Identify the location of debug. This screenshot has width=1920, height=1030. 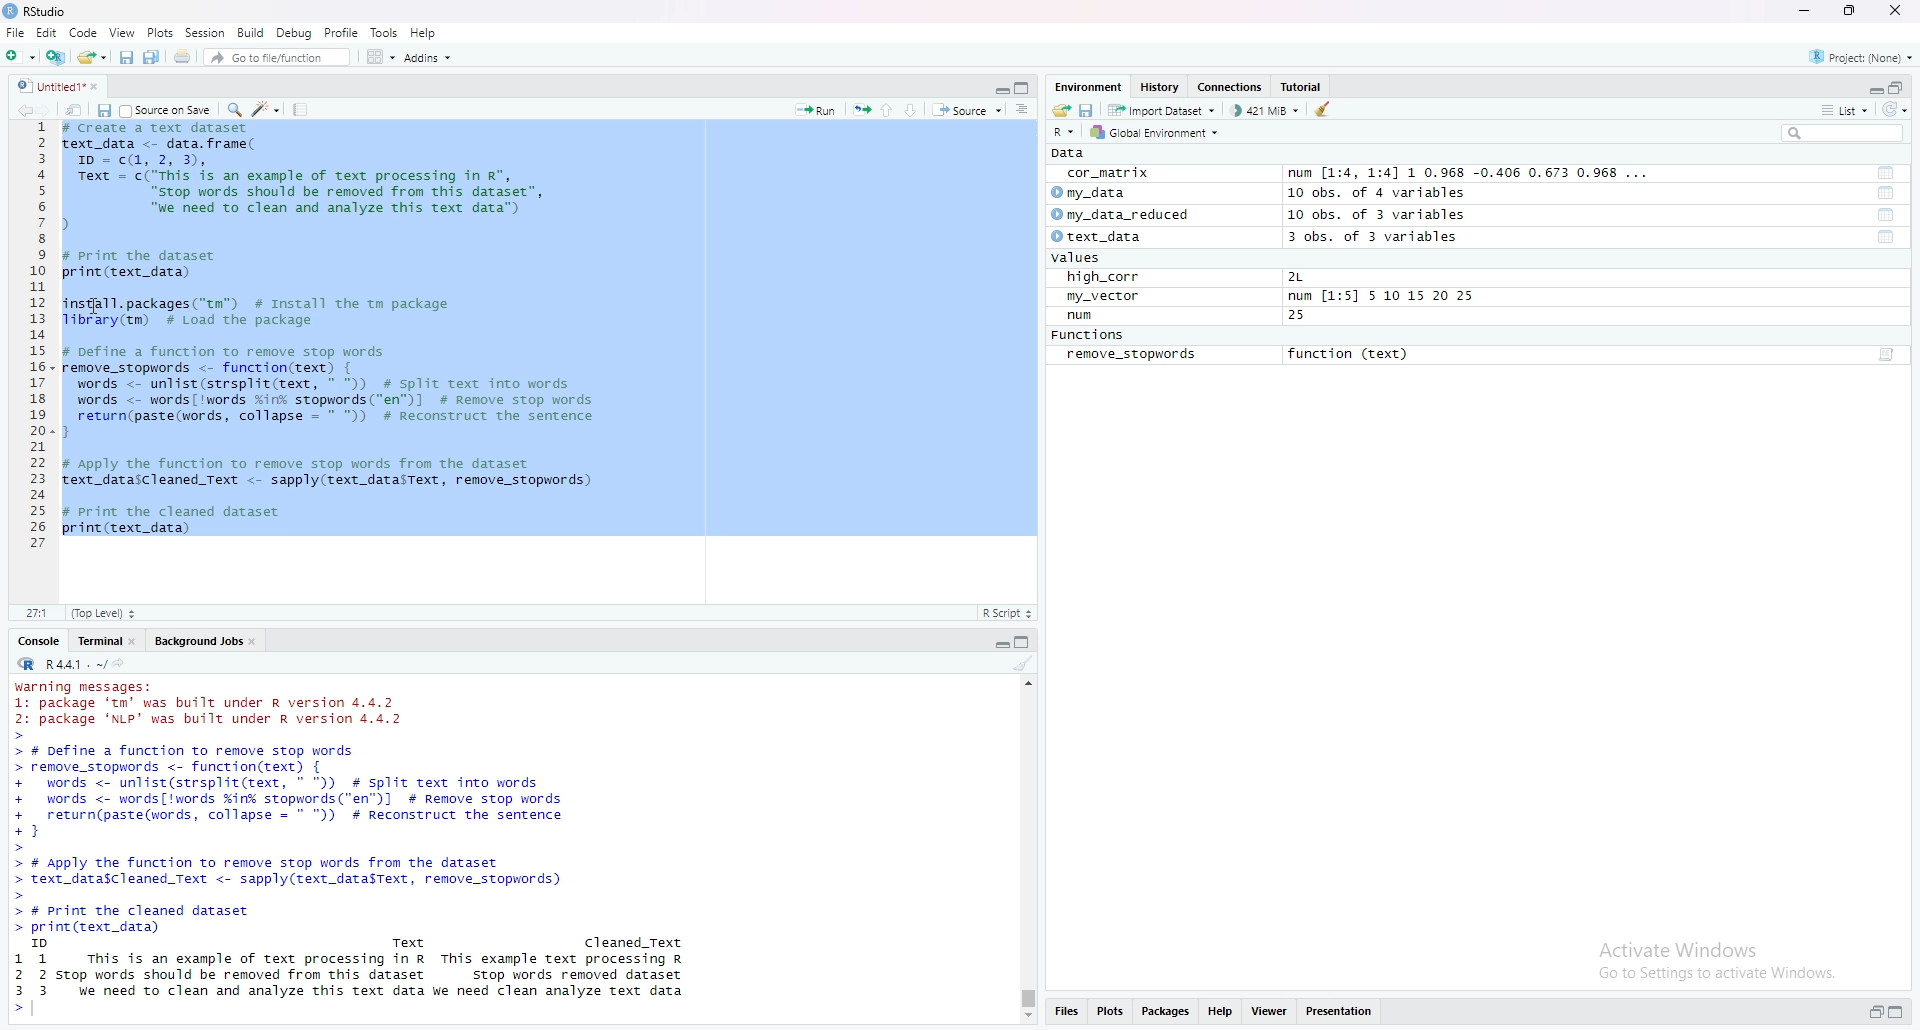
(295, 33).